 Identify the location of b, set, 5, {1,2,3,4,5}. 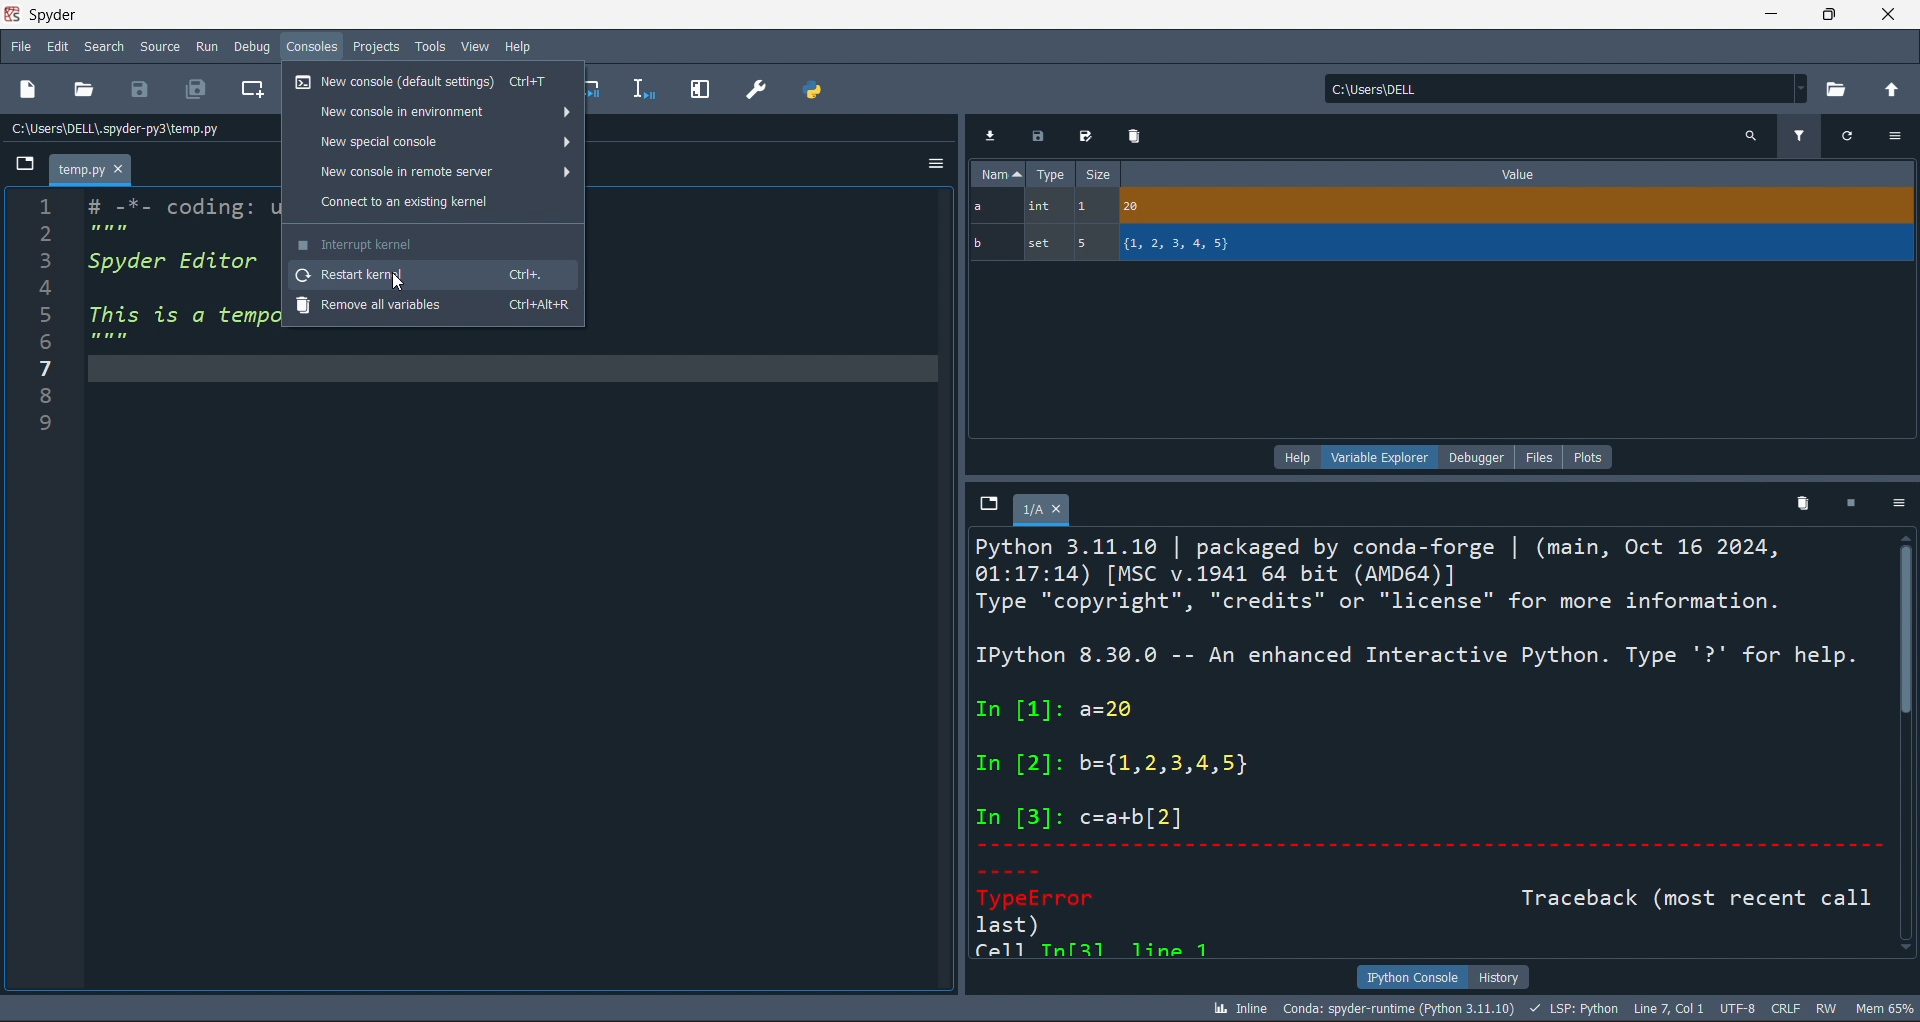
(1441, 246).